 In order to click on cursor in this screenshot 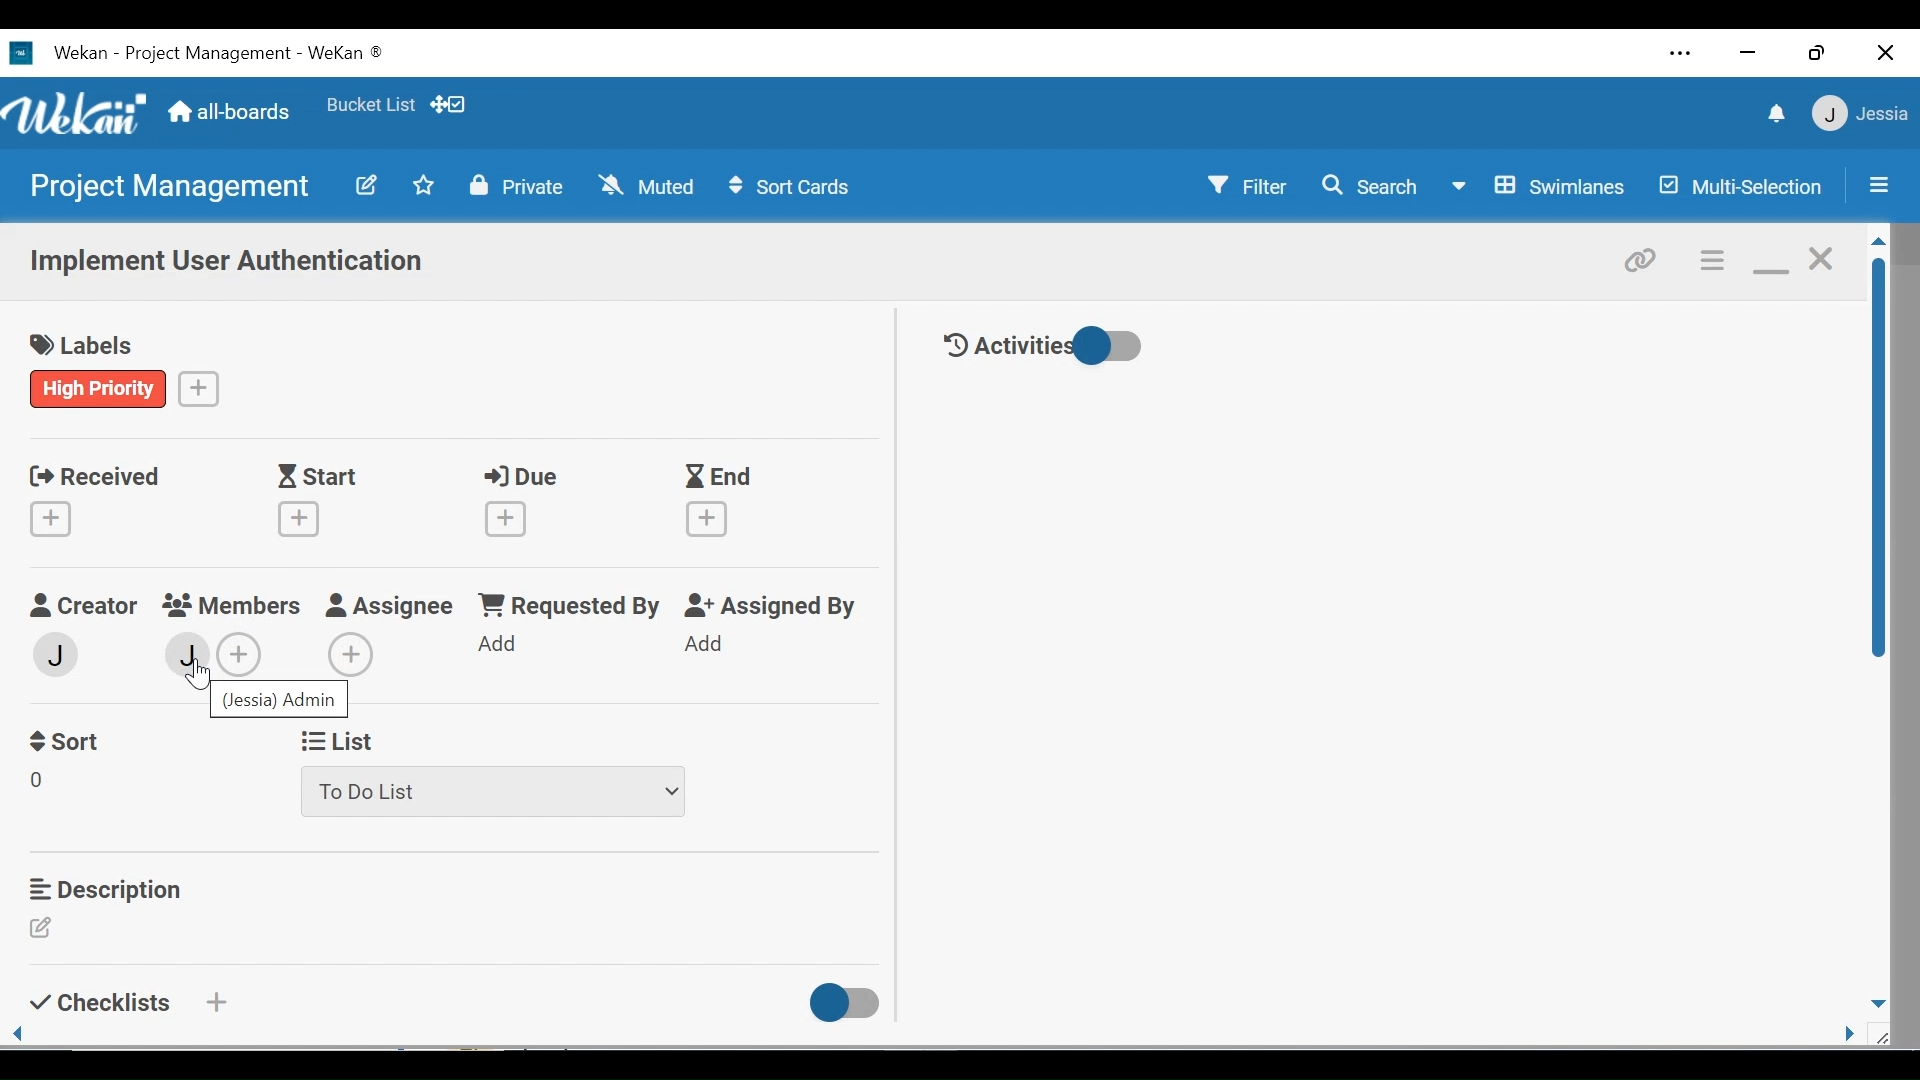, I will do `click(202, 683)`.